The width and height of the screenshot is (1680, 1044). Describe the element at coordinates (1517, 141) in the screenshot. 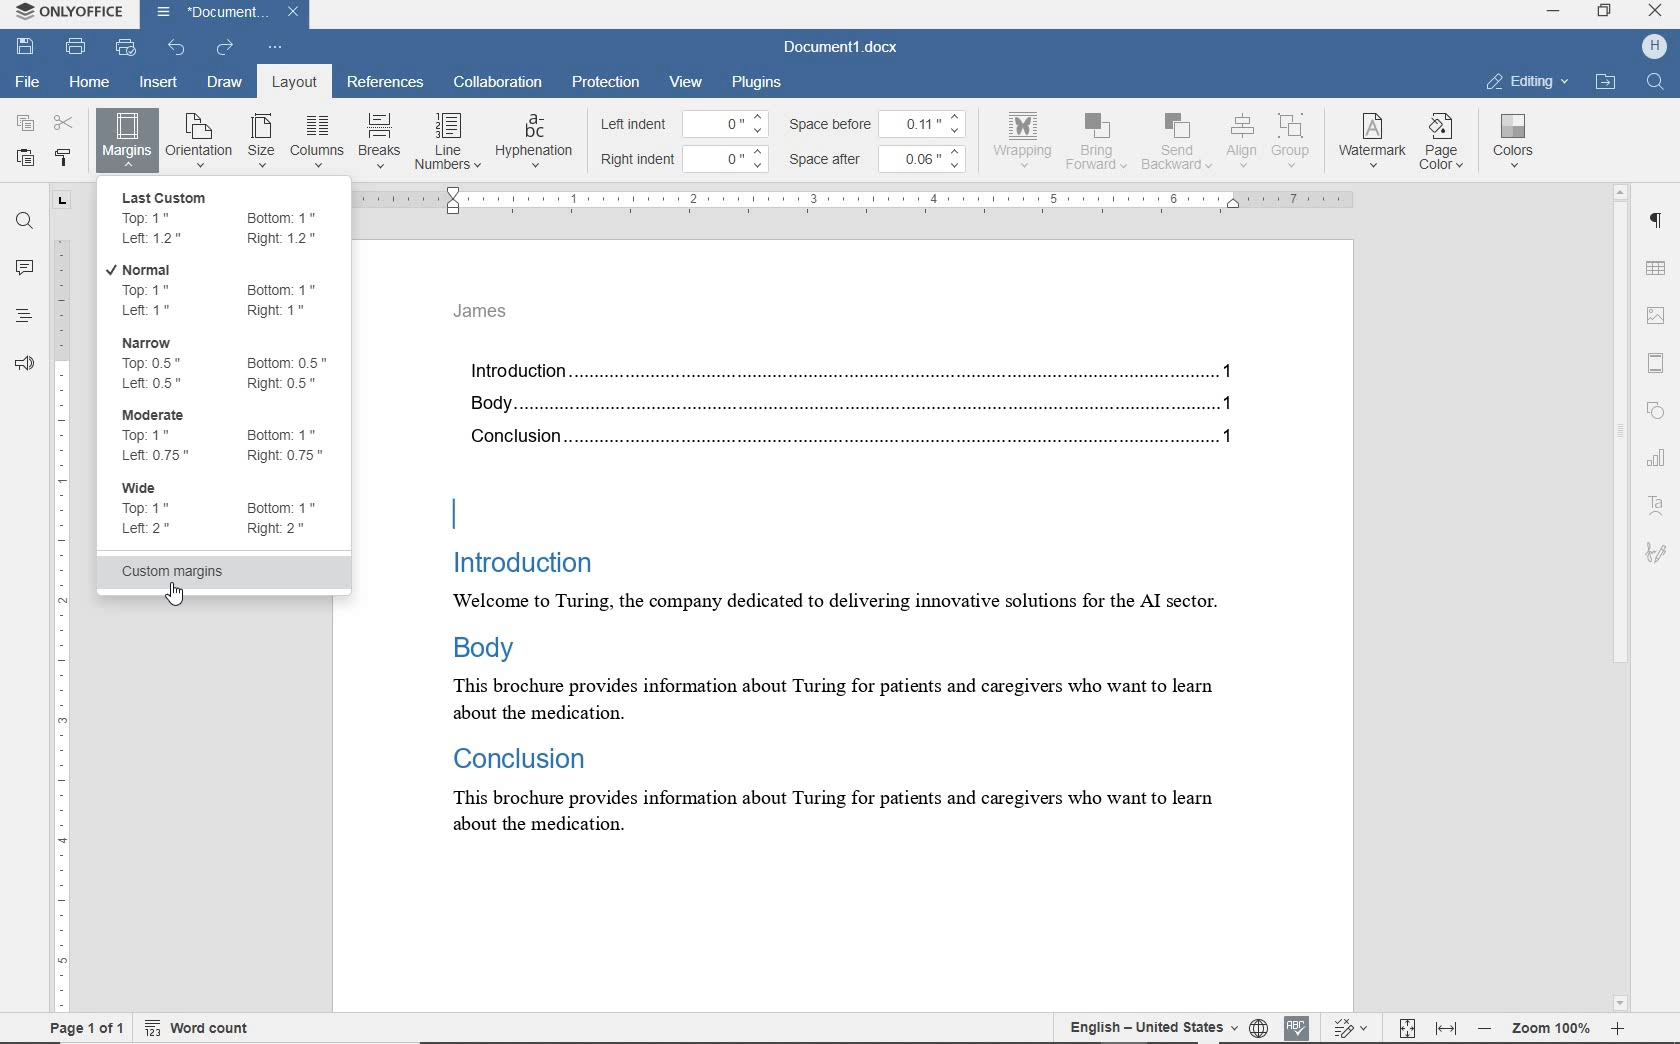

I see `colors` at that location.